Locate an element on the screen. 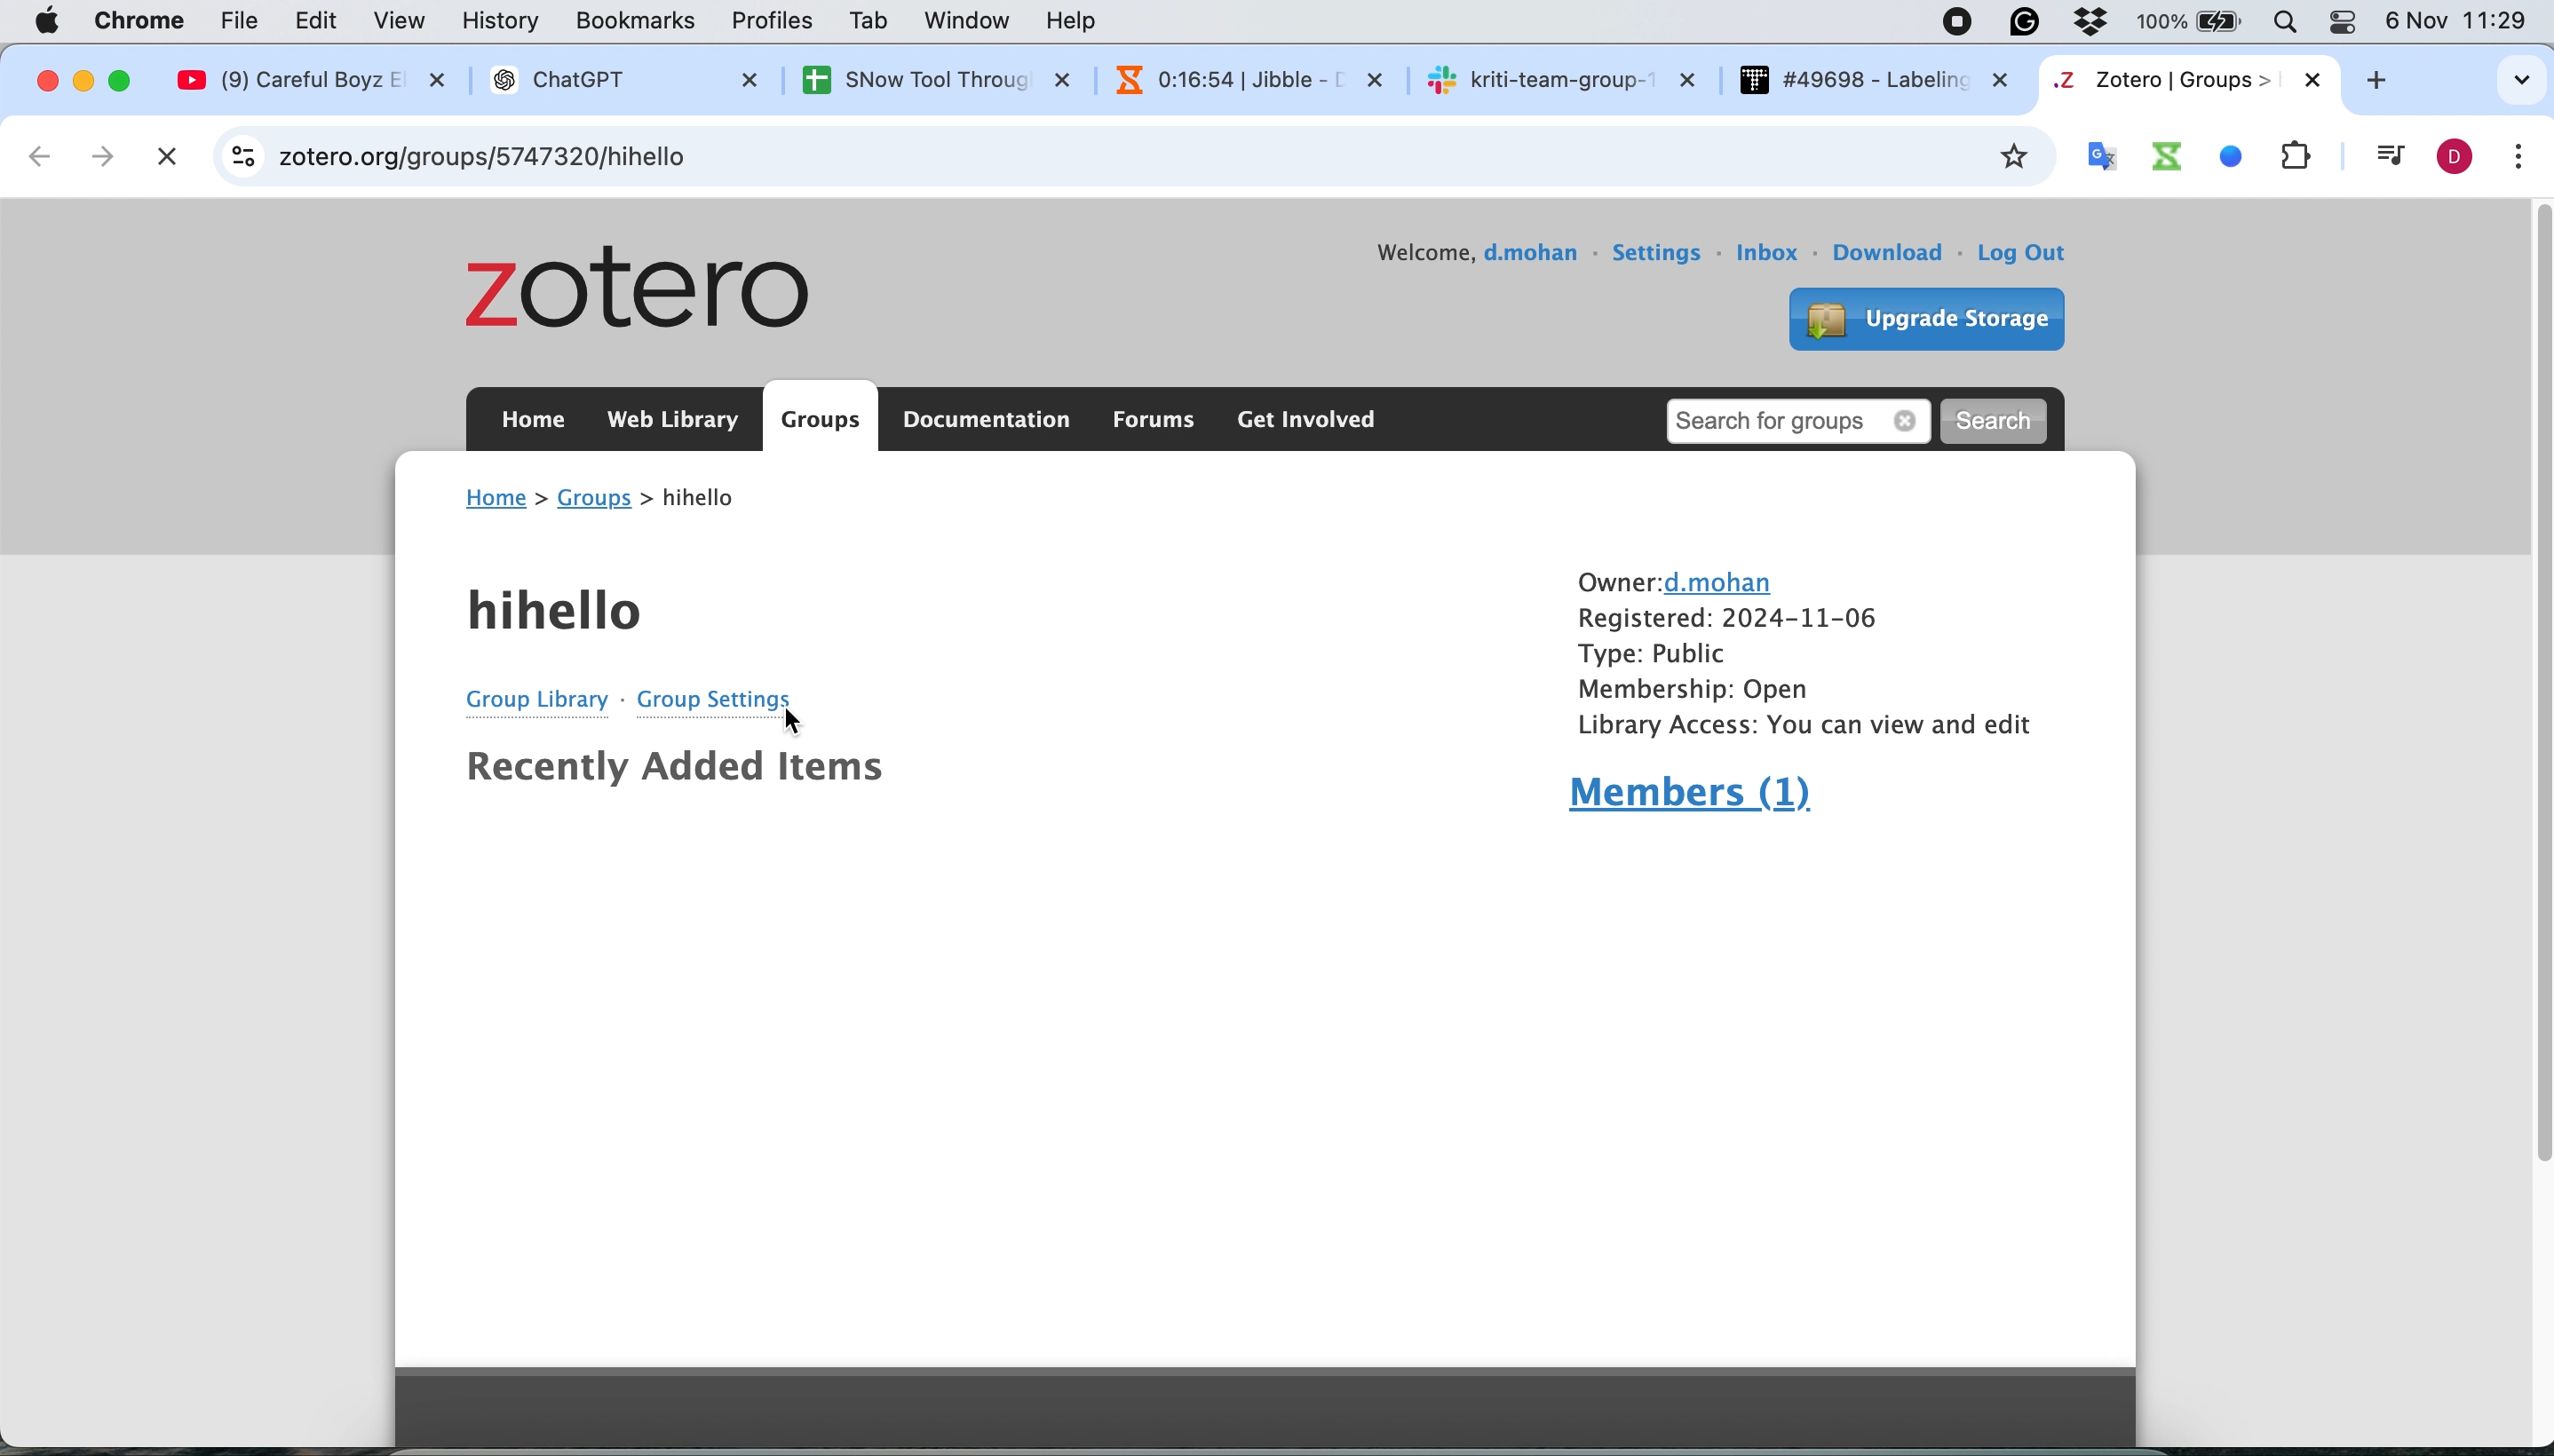 This screenshot has width=2554, height=1456. forums is located at coordinates (1148, 421).